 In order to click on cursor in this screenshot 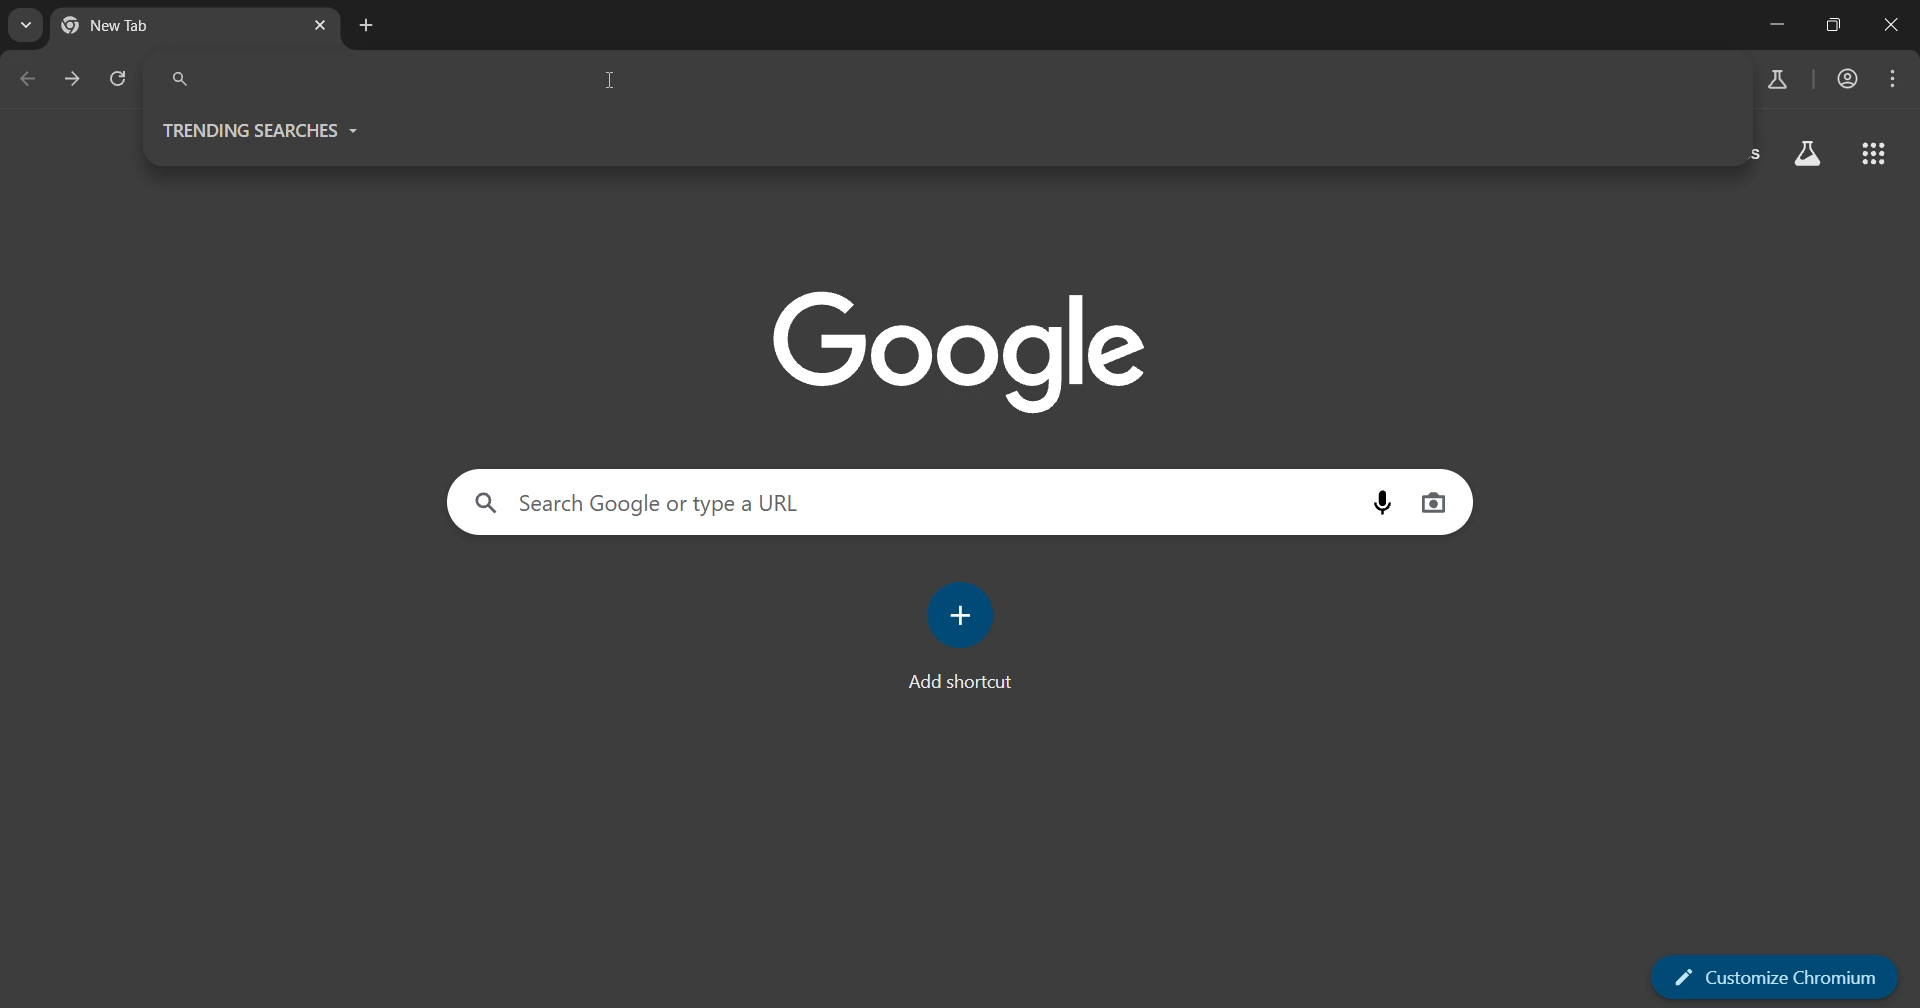, I will do `click(608, 81)`.